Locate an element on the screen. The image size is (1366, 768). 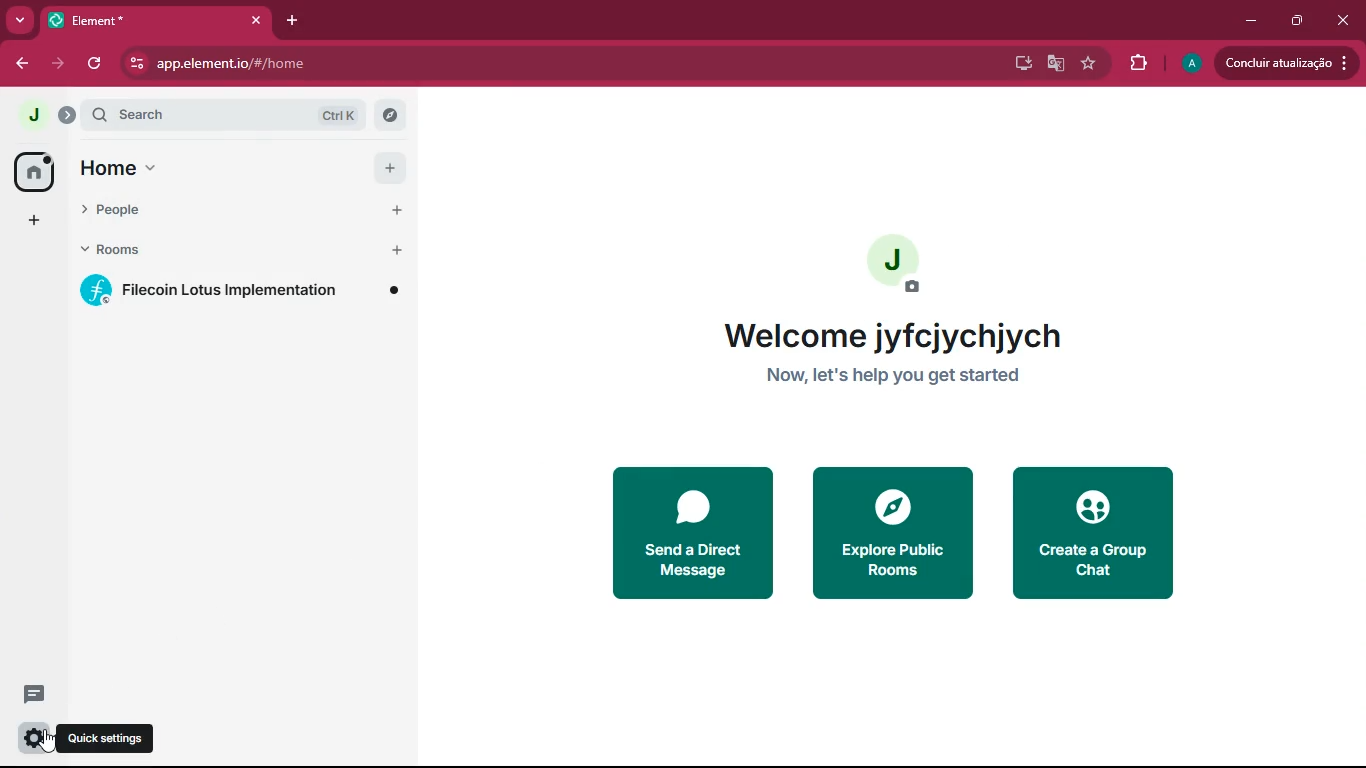
search ctrl k is located at coordinates (233, 115).